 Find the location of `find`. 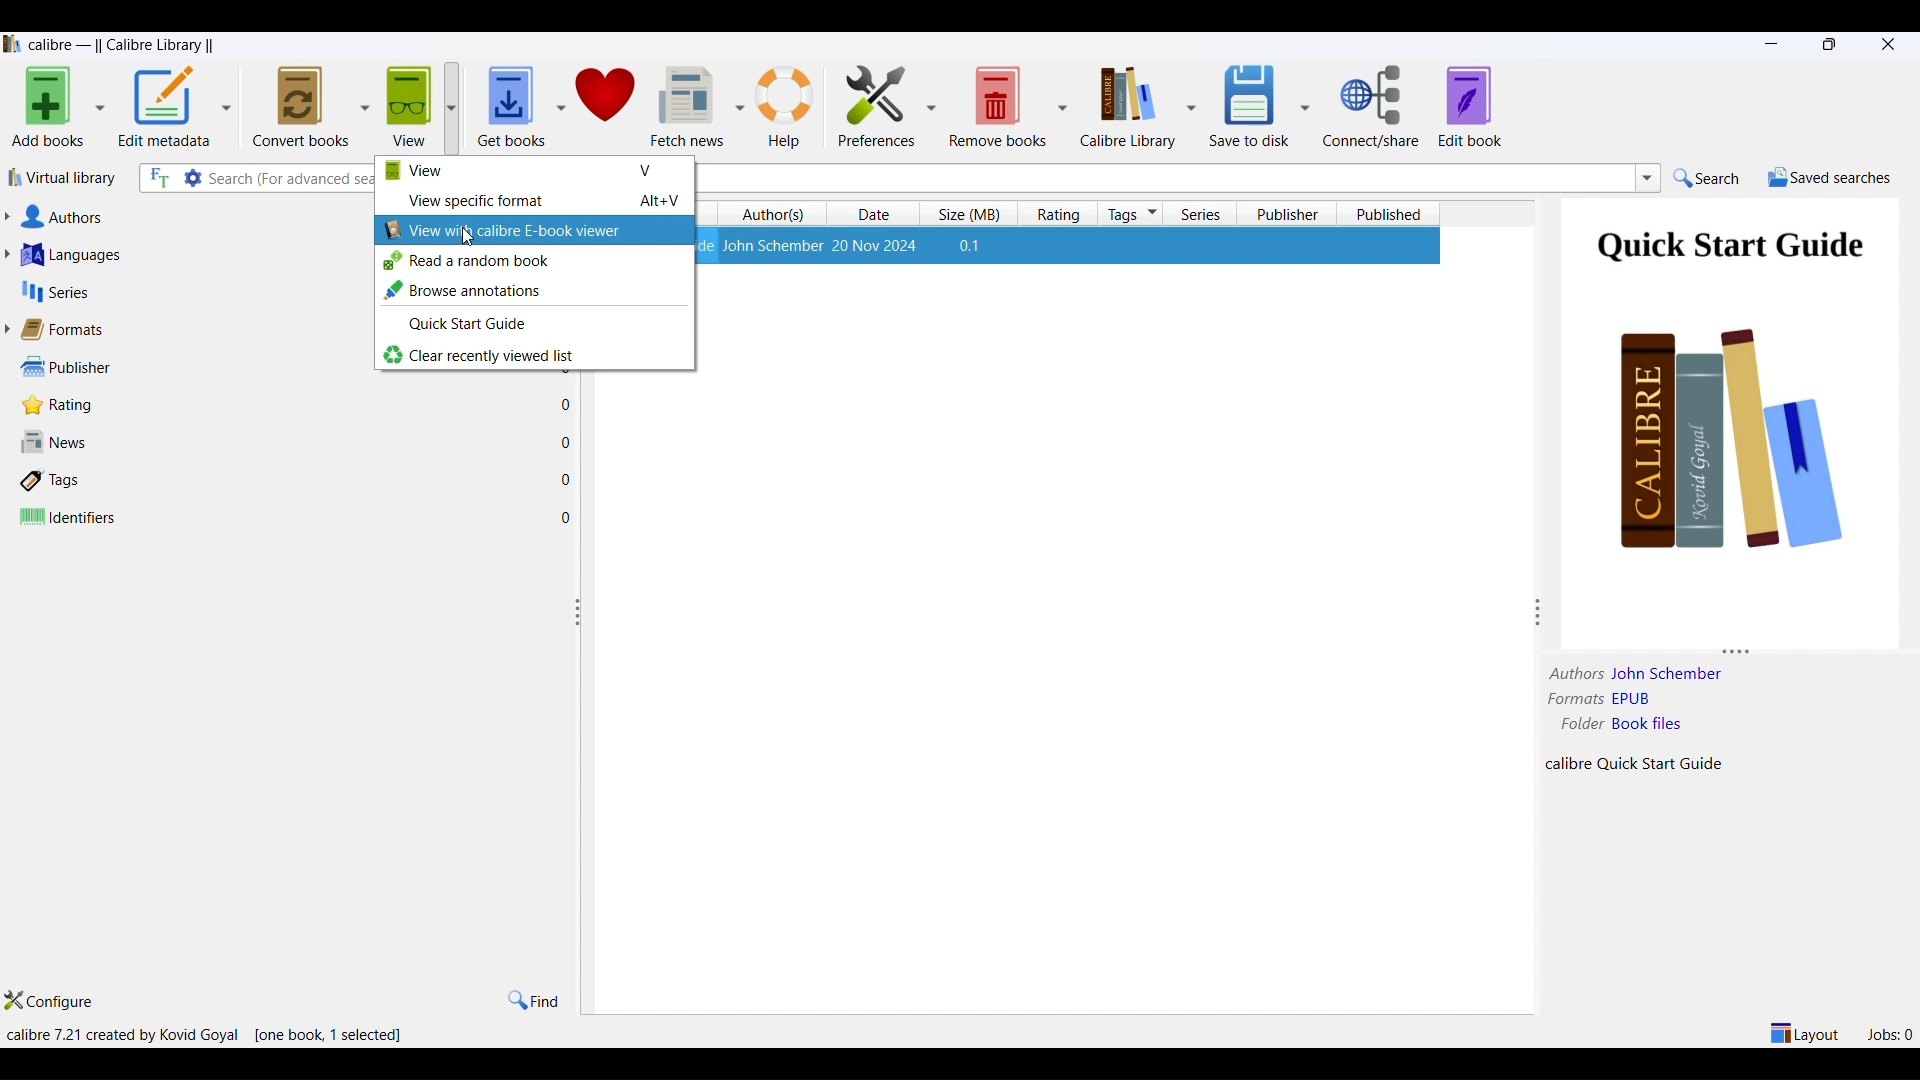

find is located at coordinates (535, 1000).